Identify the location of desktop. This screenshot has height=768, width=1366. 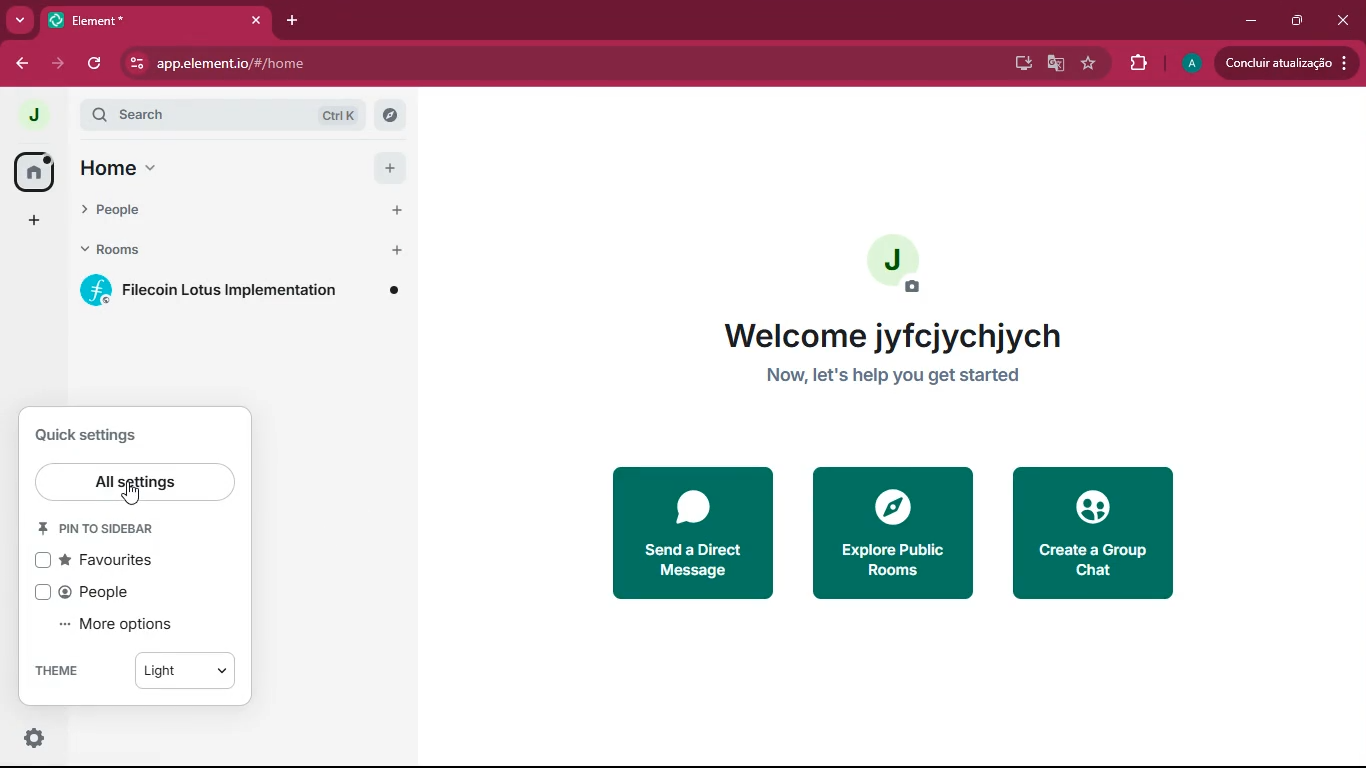
(1022, 65).